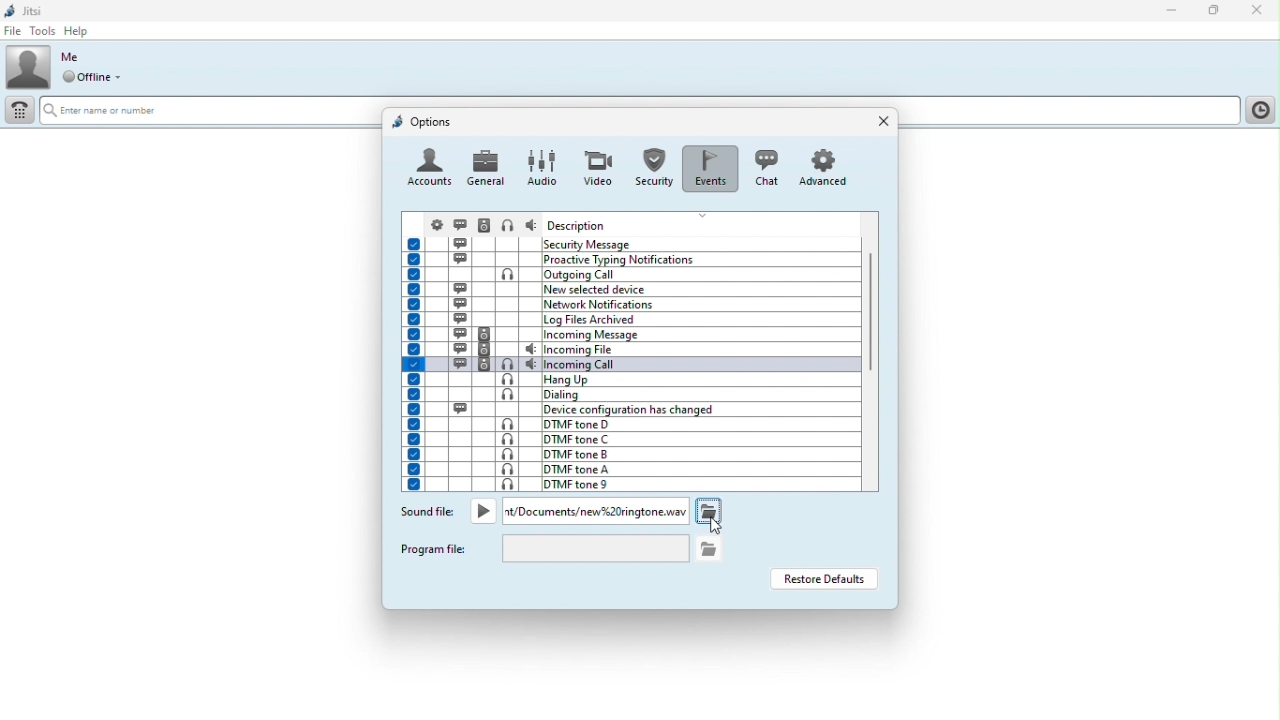  Describe the element at coordinates (823, 579) in the screenshot. I see `Restore defaults` at that location.